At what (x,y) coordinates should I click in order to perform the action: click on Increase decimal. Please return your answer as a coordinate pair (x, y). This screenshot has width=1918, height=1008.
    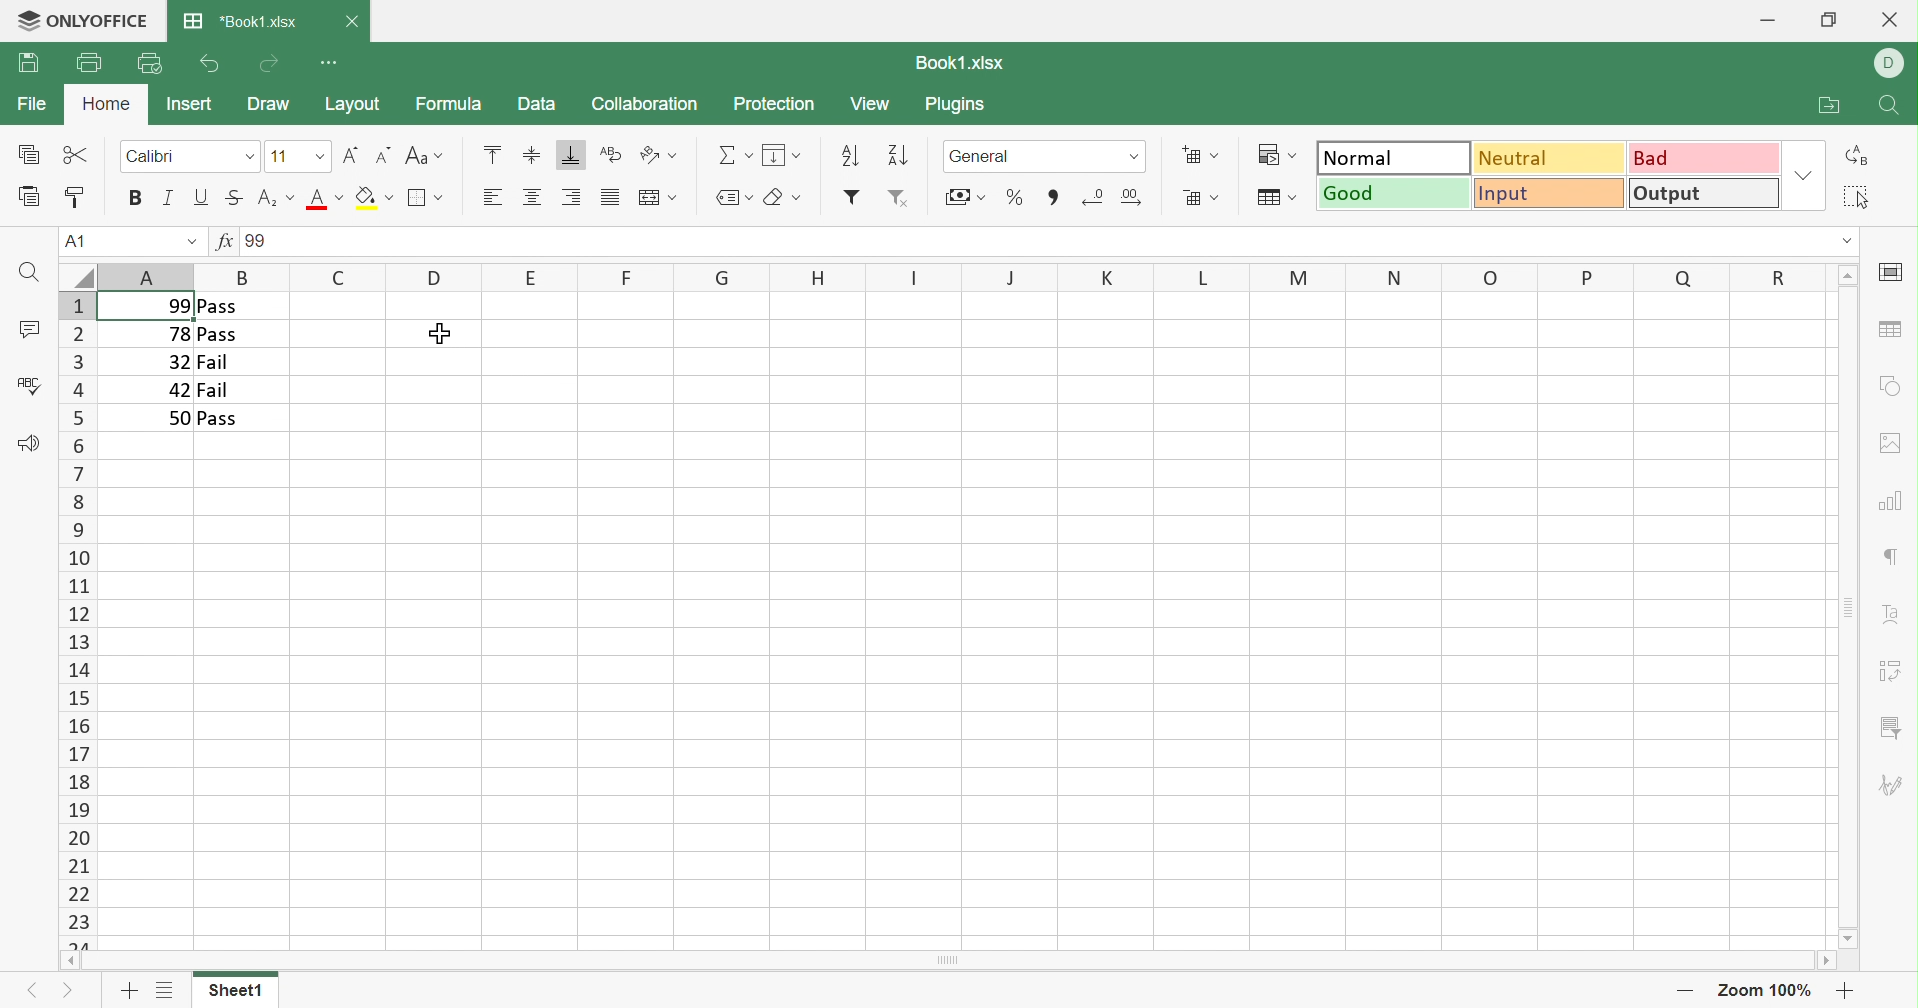
    Looking at the image, I should click on (1133, 197).